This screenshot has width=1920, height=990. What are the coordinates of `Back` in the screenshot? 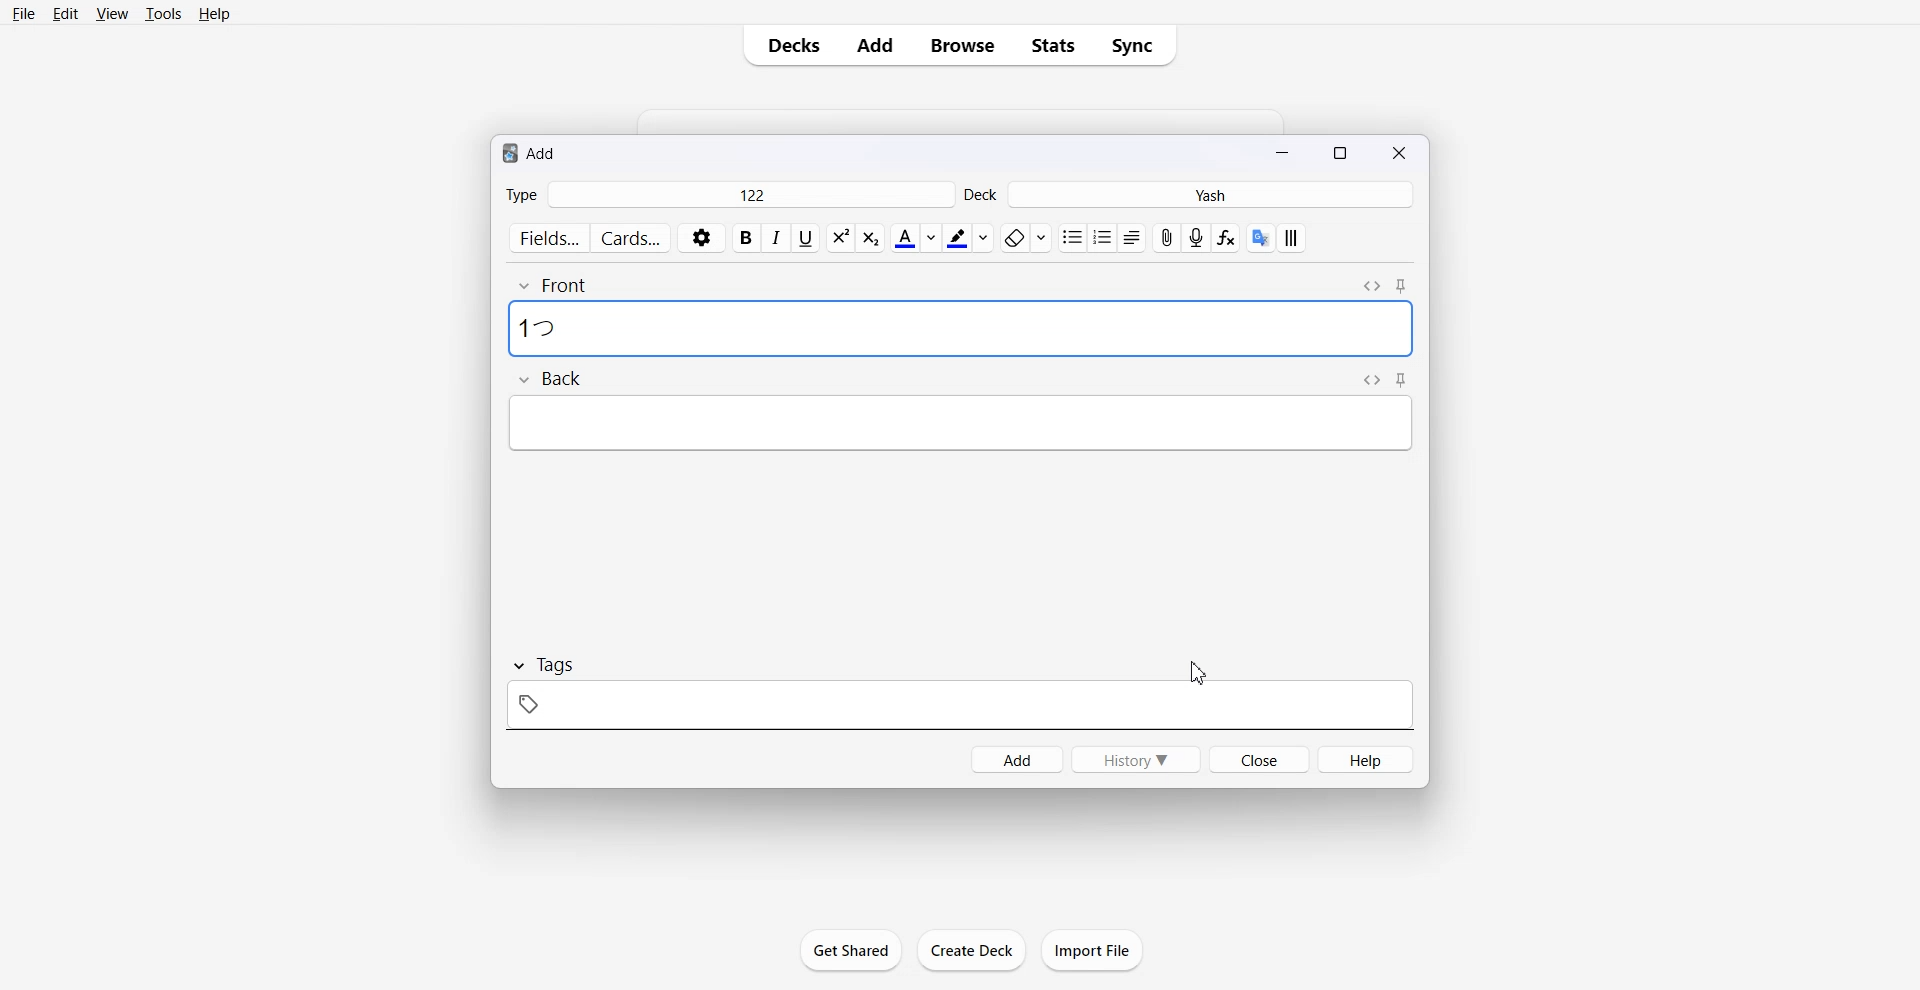 It's located at (549, 380).